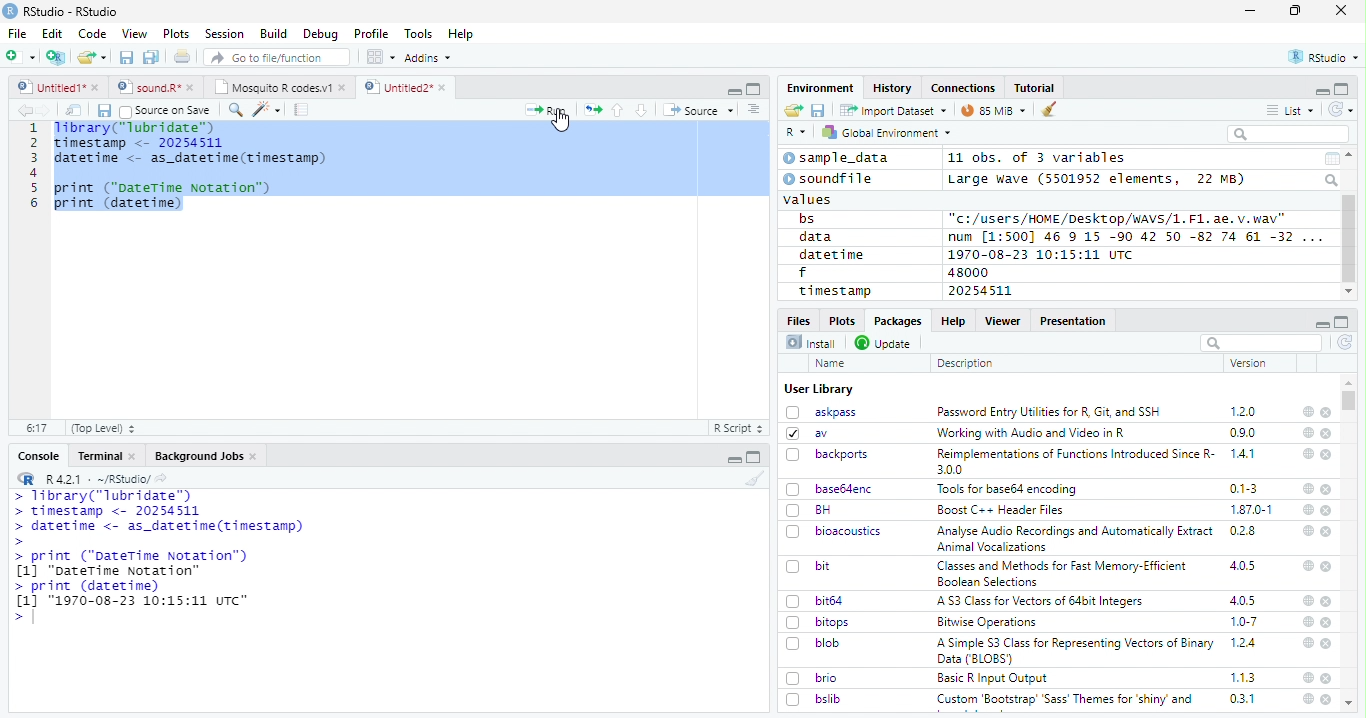  I want to click on 48000, so click(966, 272).